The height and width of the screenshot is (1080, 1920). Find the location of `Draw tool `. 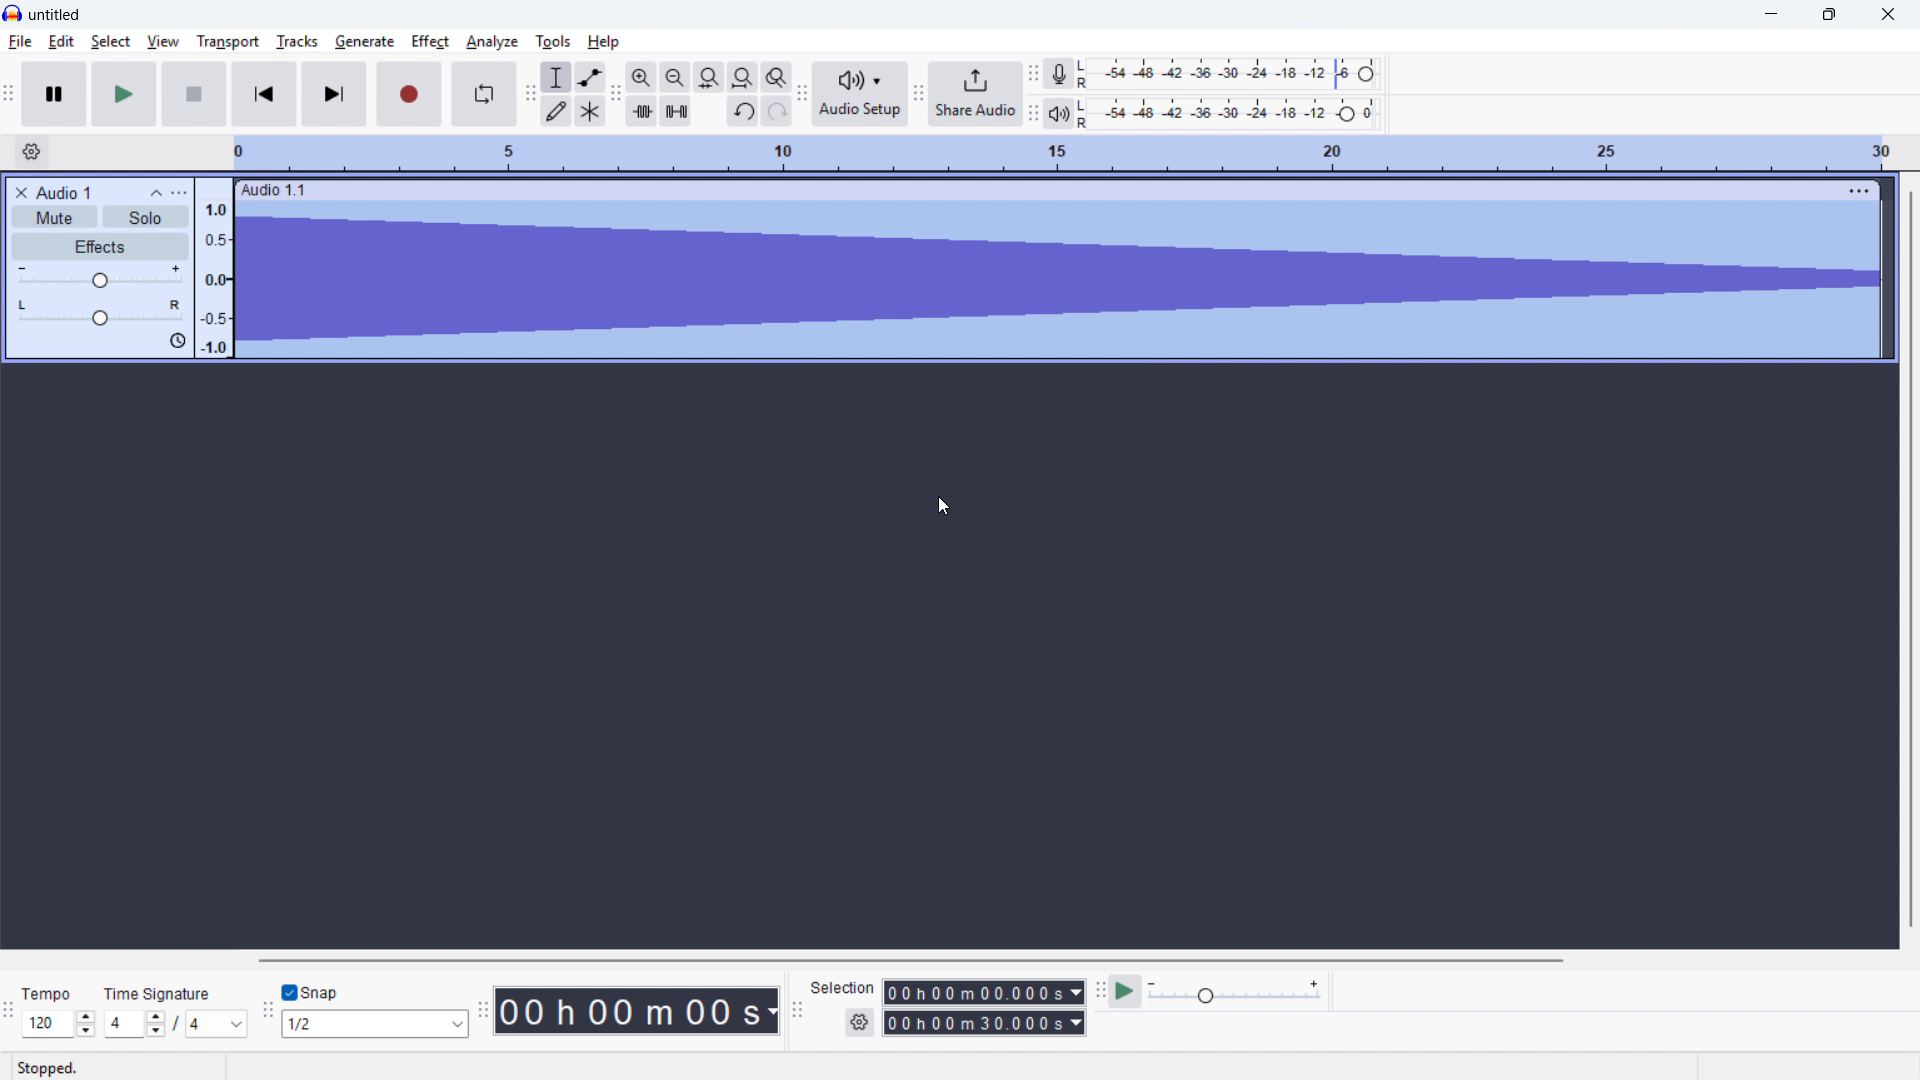

Draw tool  is located at coordinates (558, 112).